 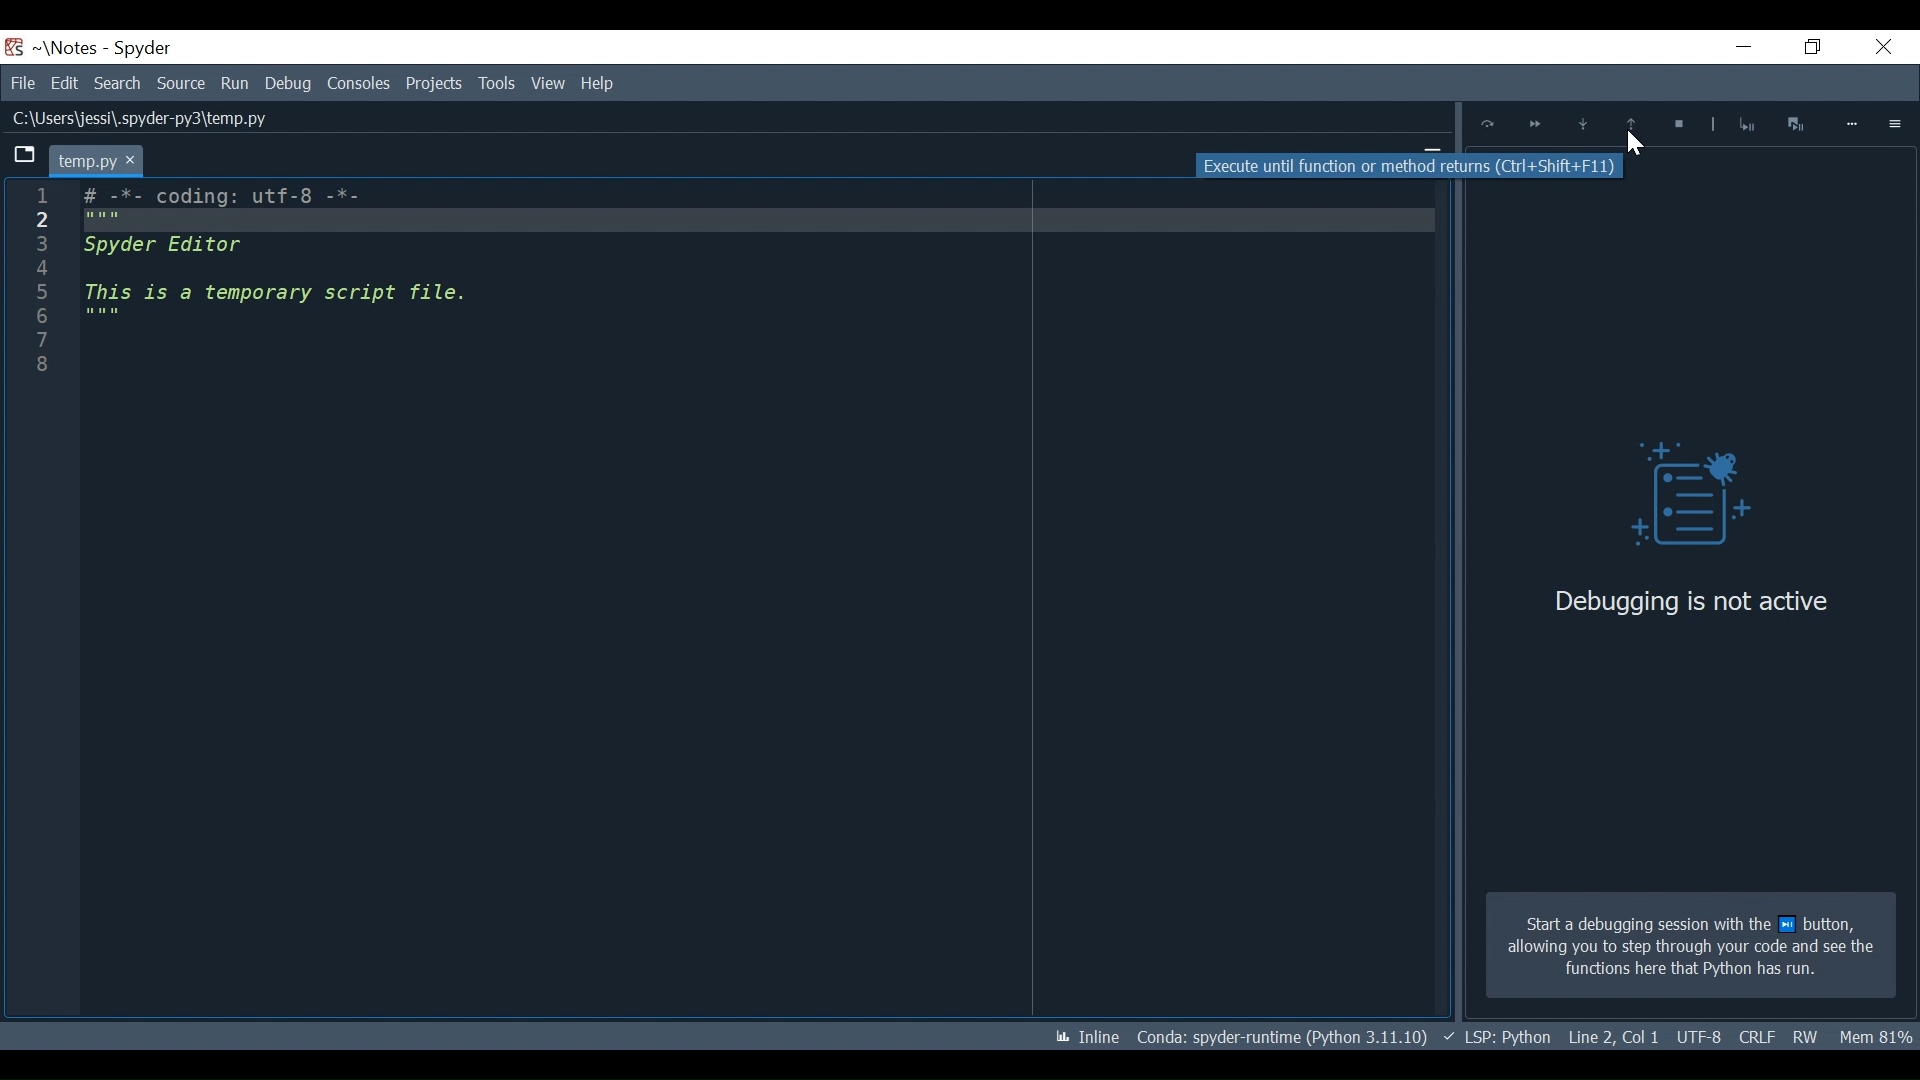 What do you see at coordinates (182, 84) in the screenshot?
I see `Source` at bounding box center [182, 84].